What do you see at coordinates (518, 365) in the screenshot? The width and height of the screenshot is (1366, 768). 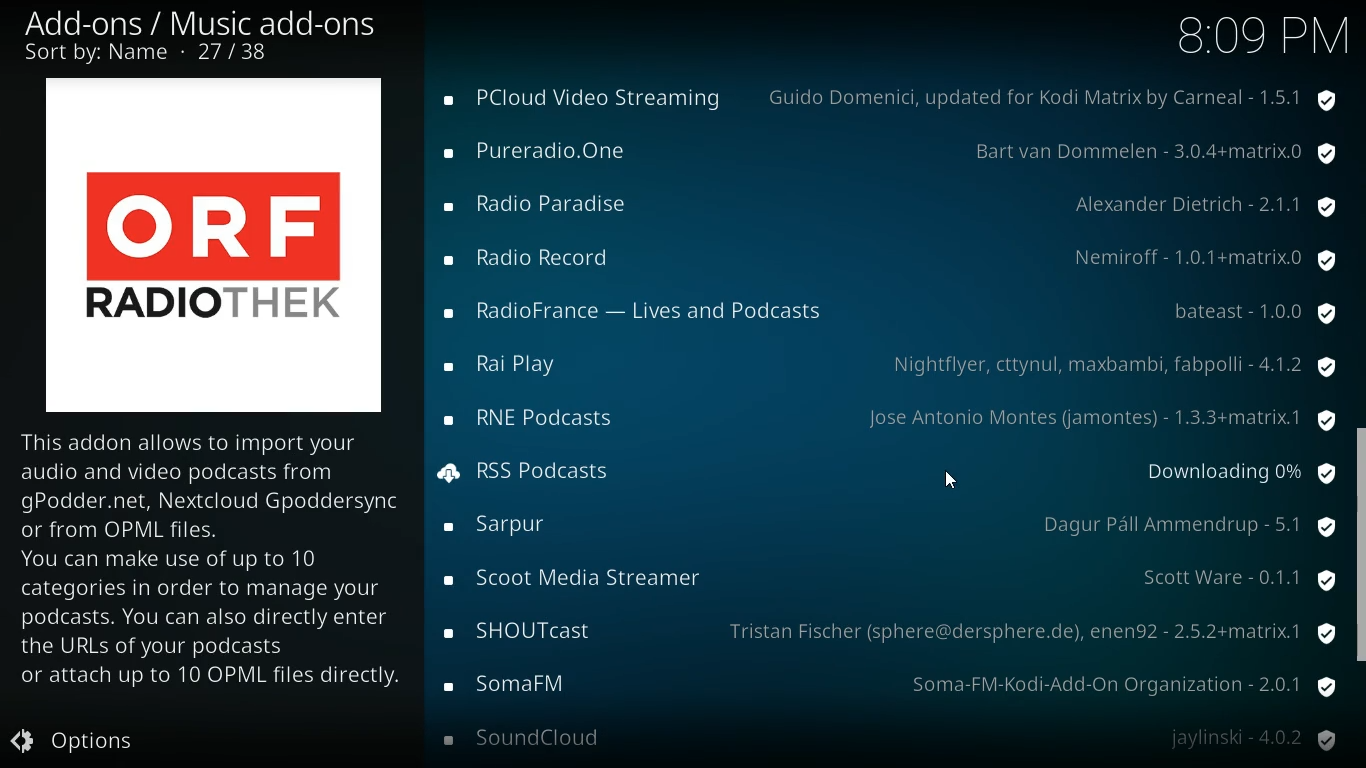 I see `Rai Play` at bounding box center [518, 365].